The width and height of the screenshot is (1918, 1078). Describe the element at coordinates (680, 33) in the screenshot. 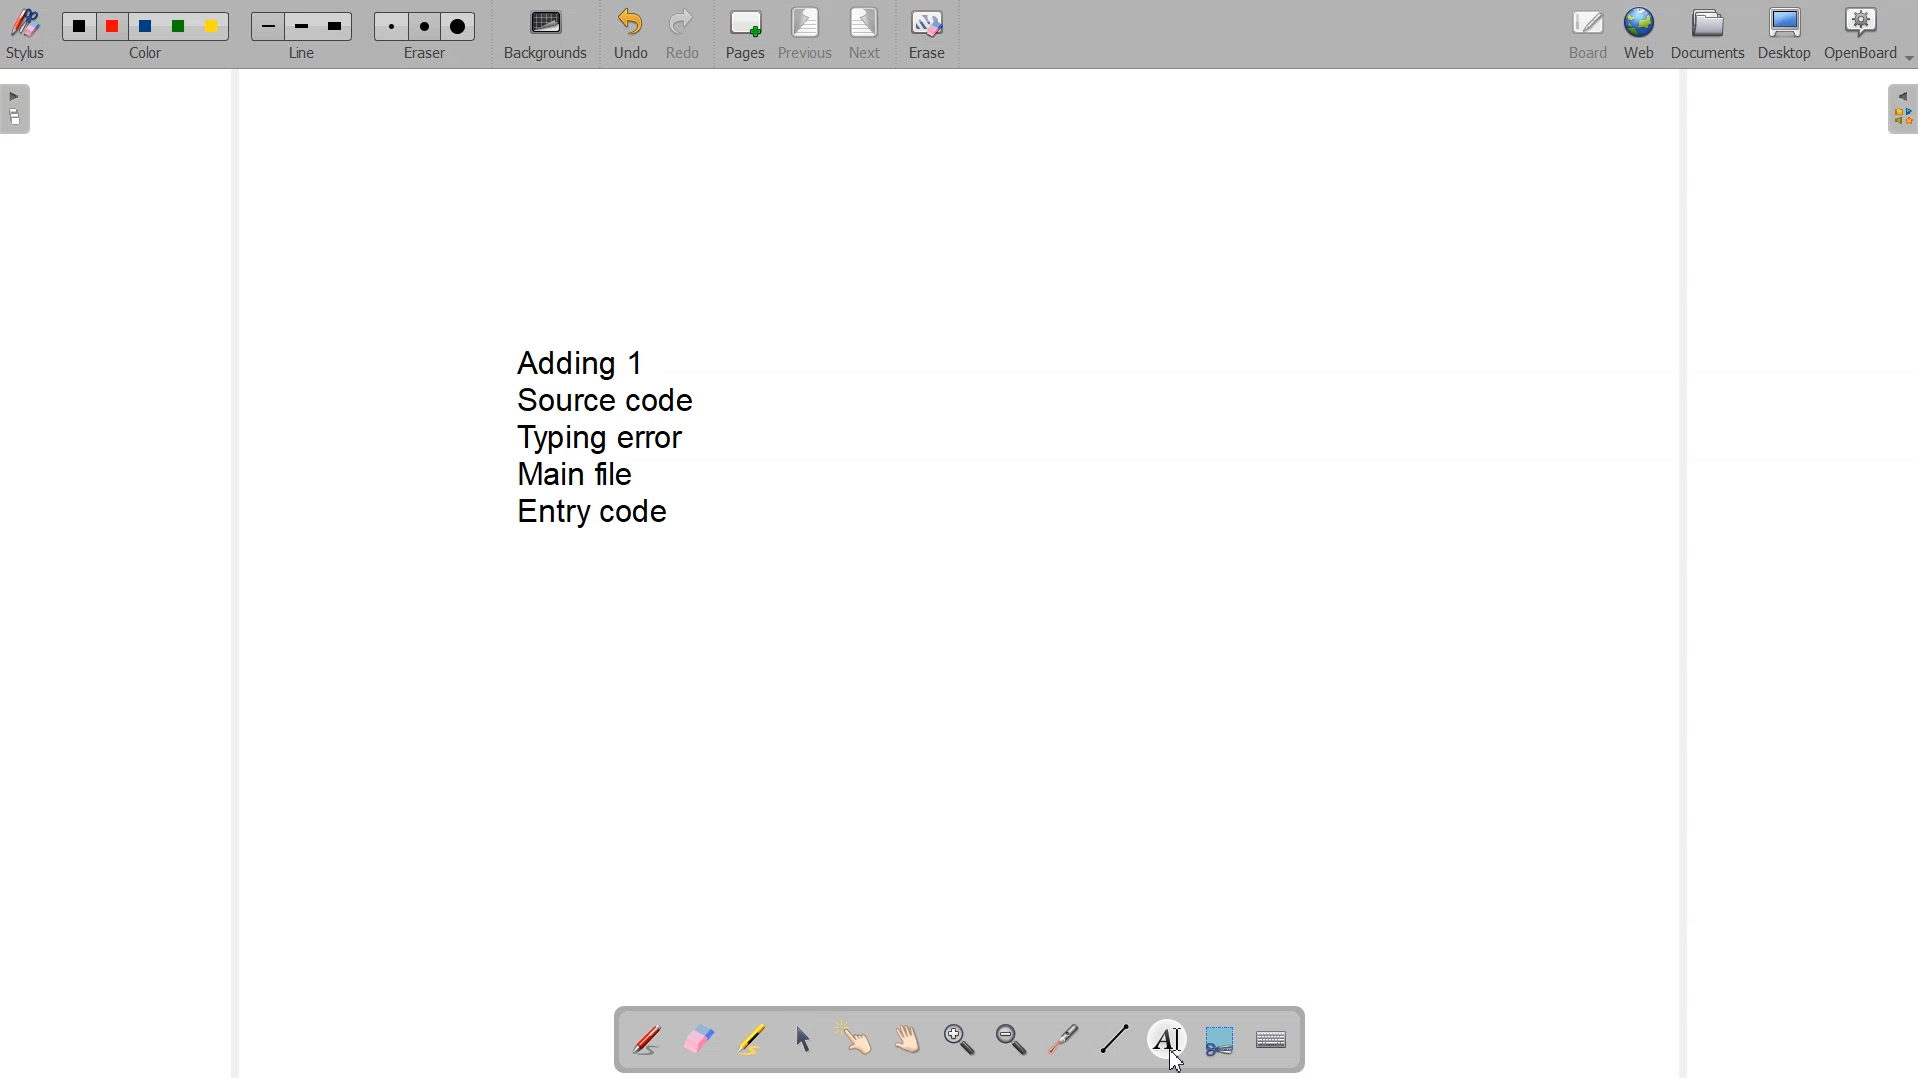

I see `Redo` at that location.